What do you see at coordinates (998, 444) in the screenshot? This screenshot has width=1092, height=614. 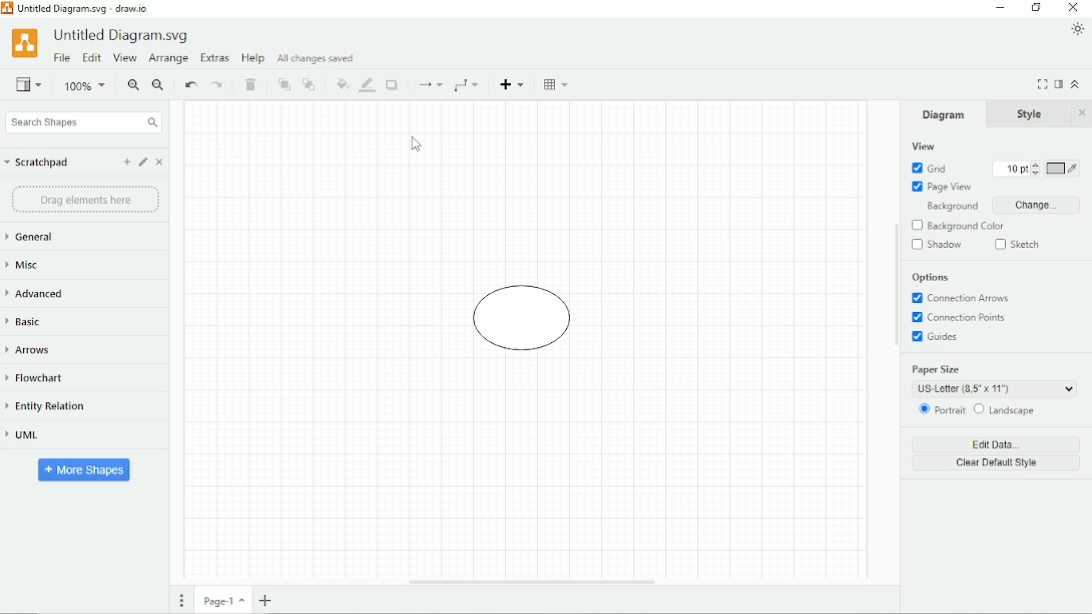 I see `Edit Data` at bounding box center [998, 444].